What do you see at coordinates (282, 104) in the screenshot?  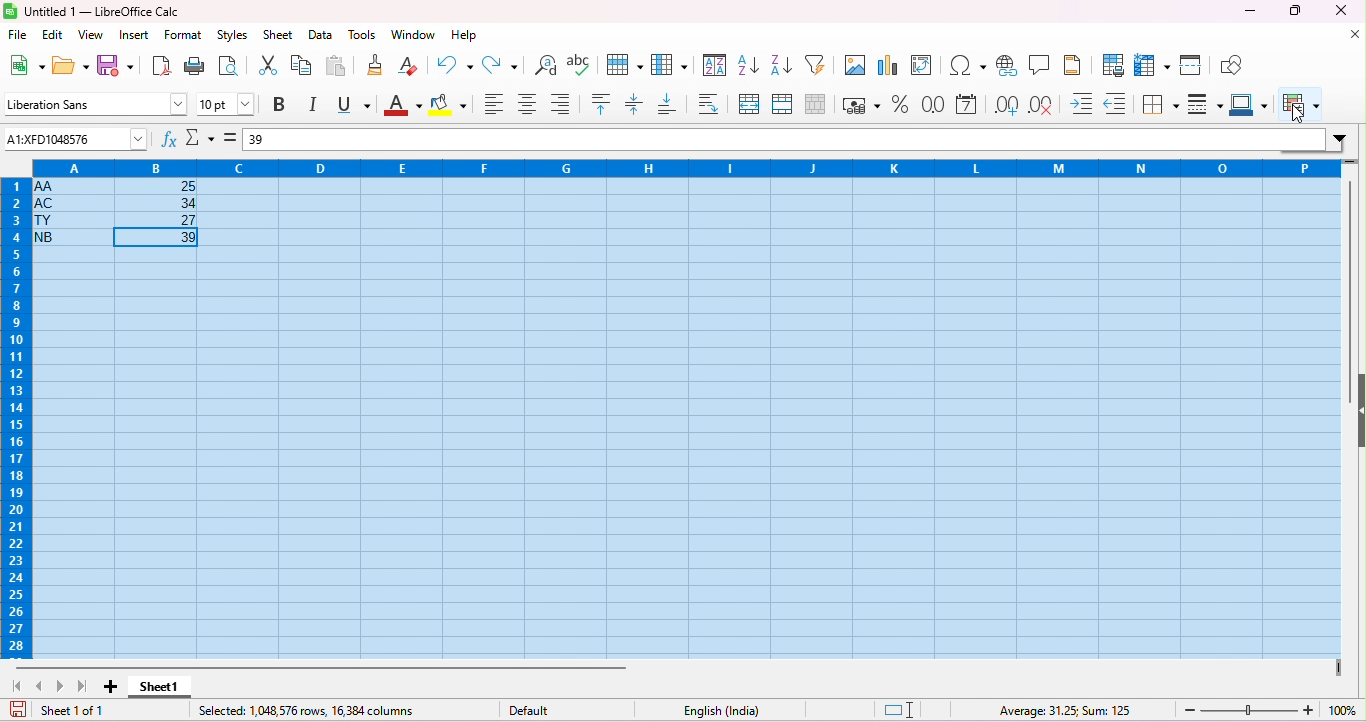 I see `bold` at bounding box center [282, 104].